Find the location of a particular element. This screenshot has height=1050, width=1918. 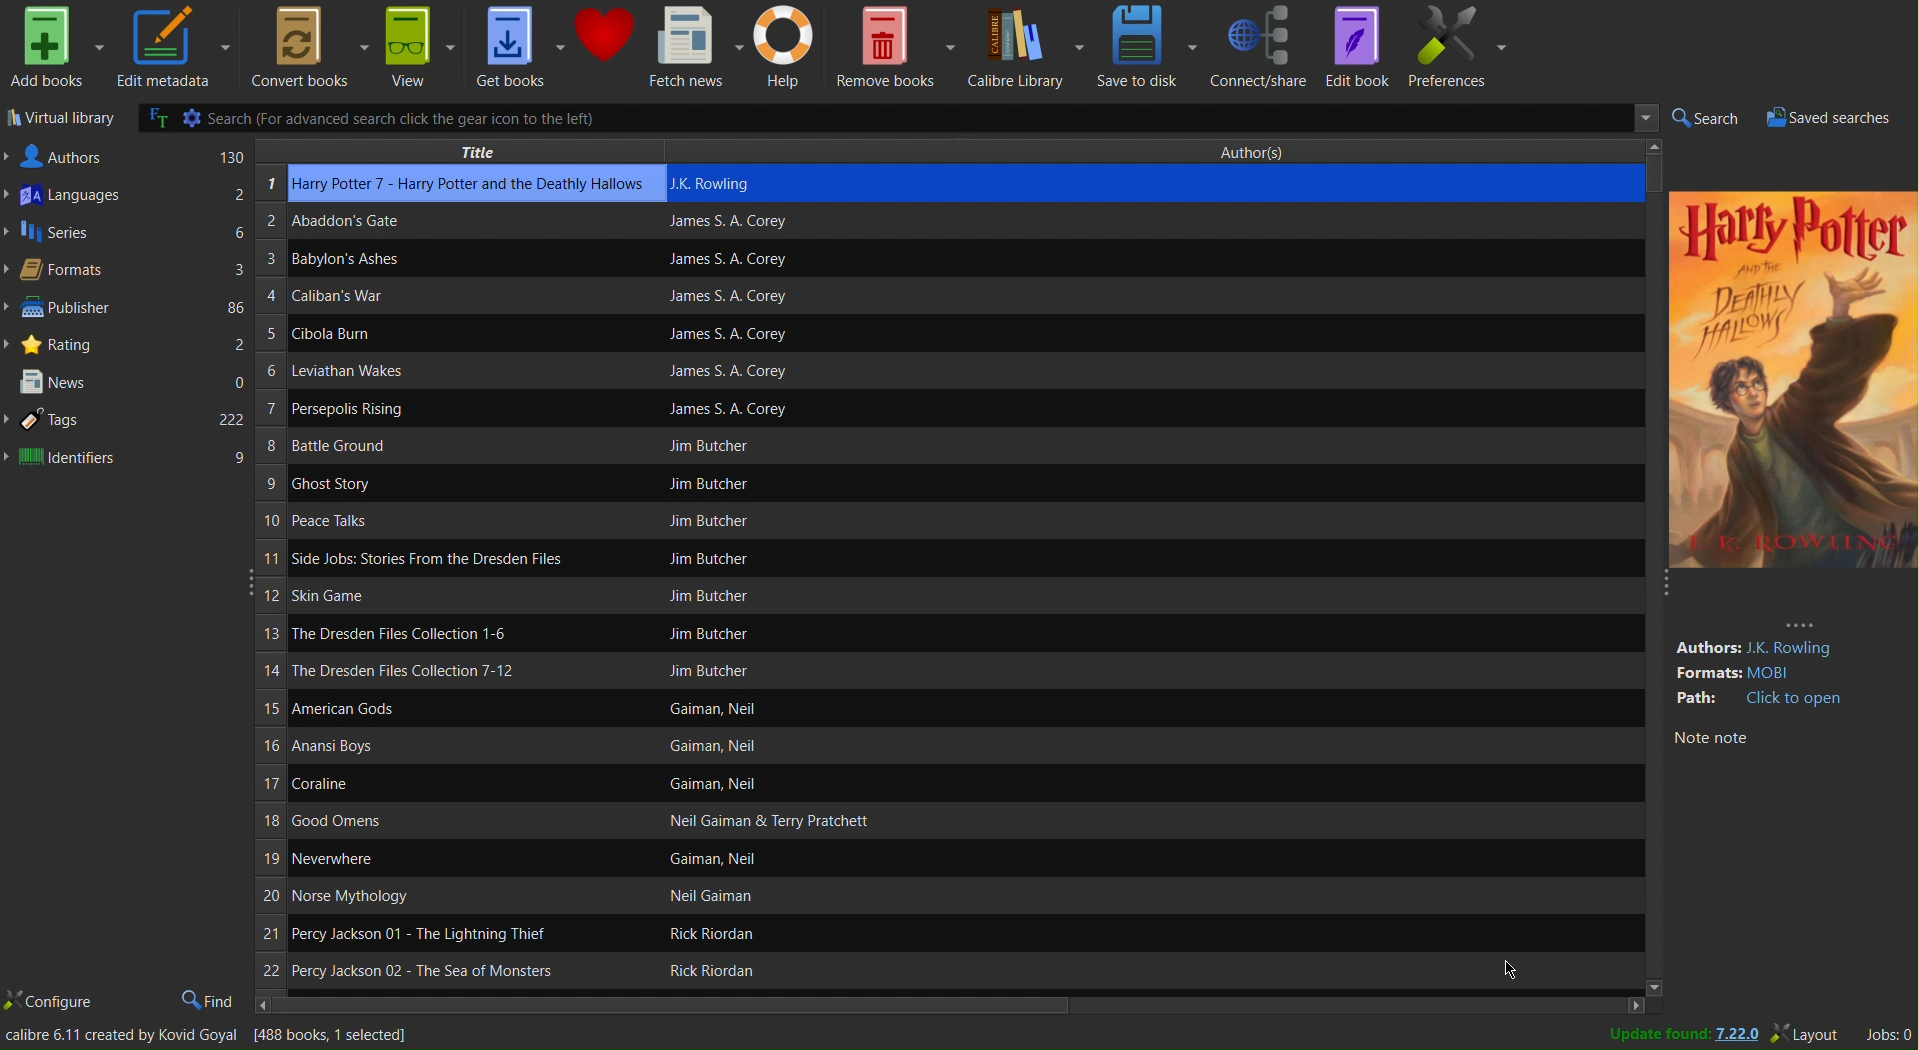

Author’s name is located at coordinates (859, 710).